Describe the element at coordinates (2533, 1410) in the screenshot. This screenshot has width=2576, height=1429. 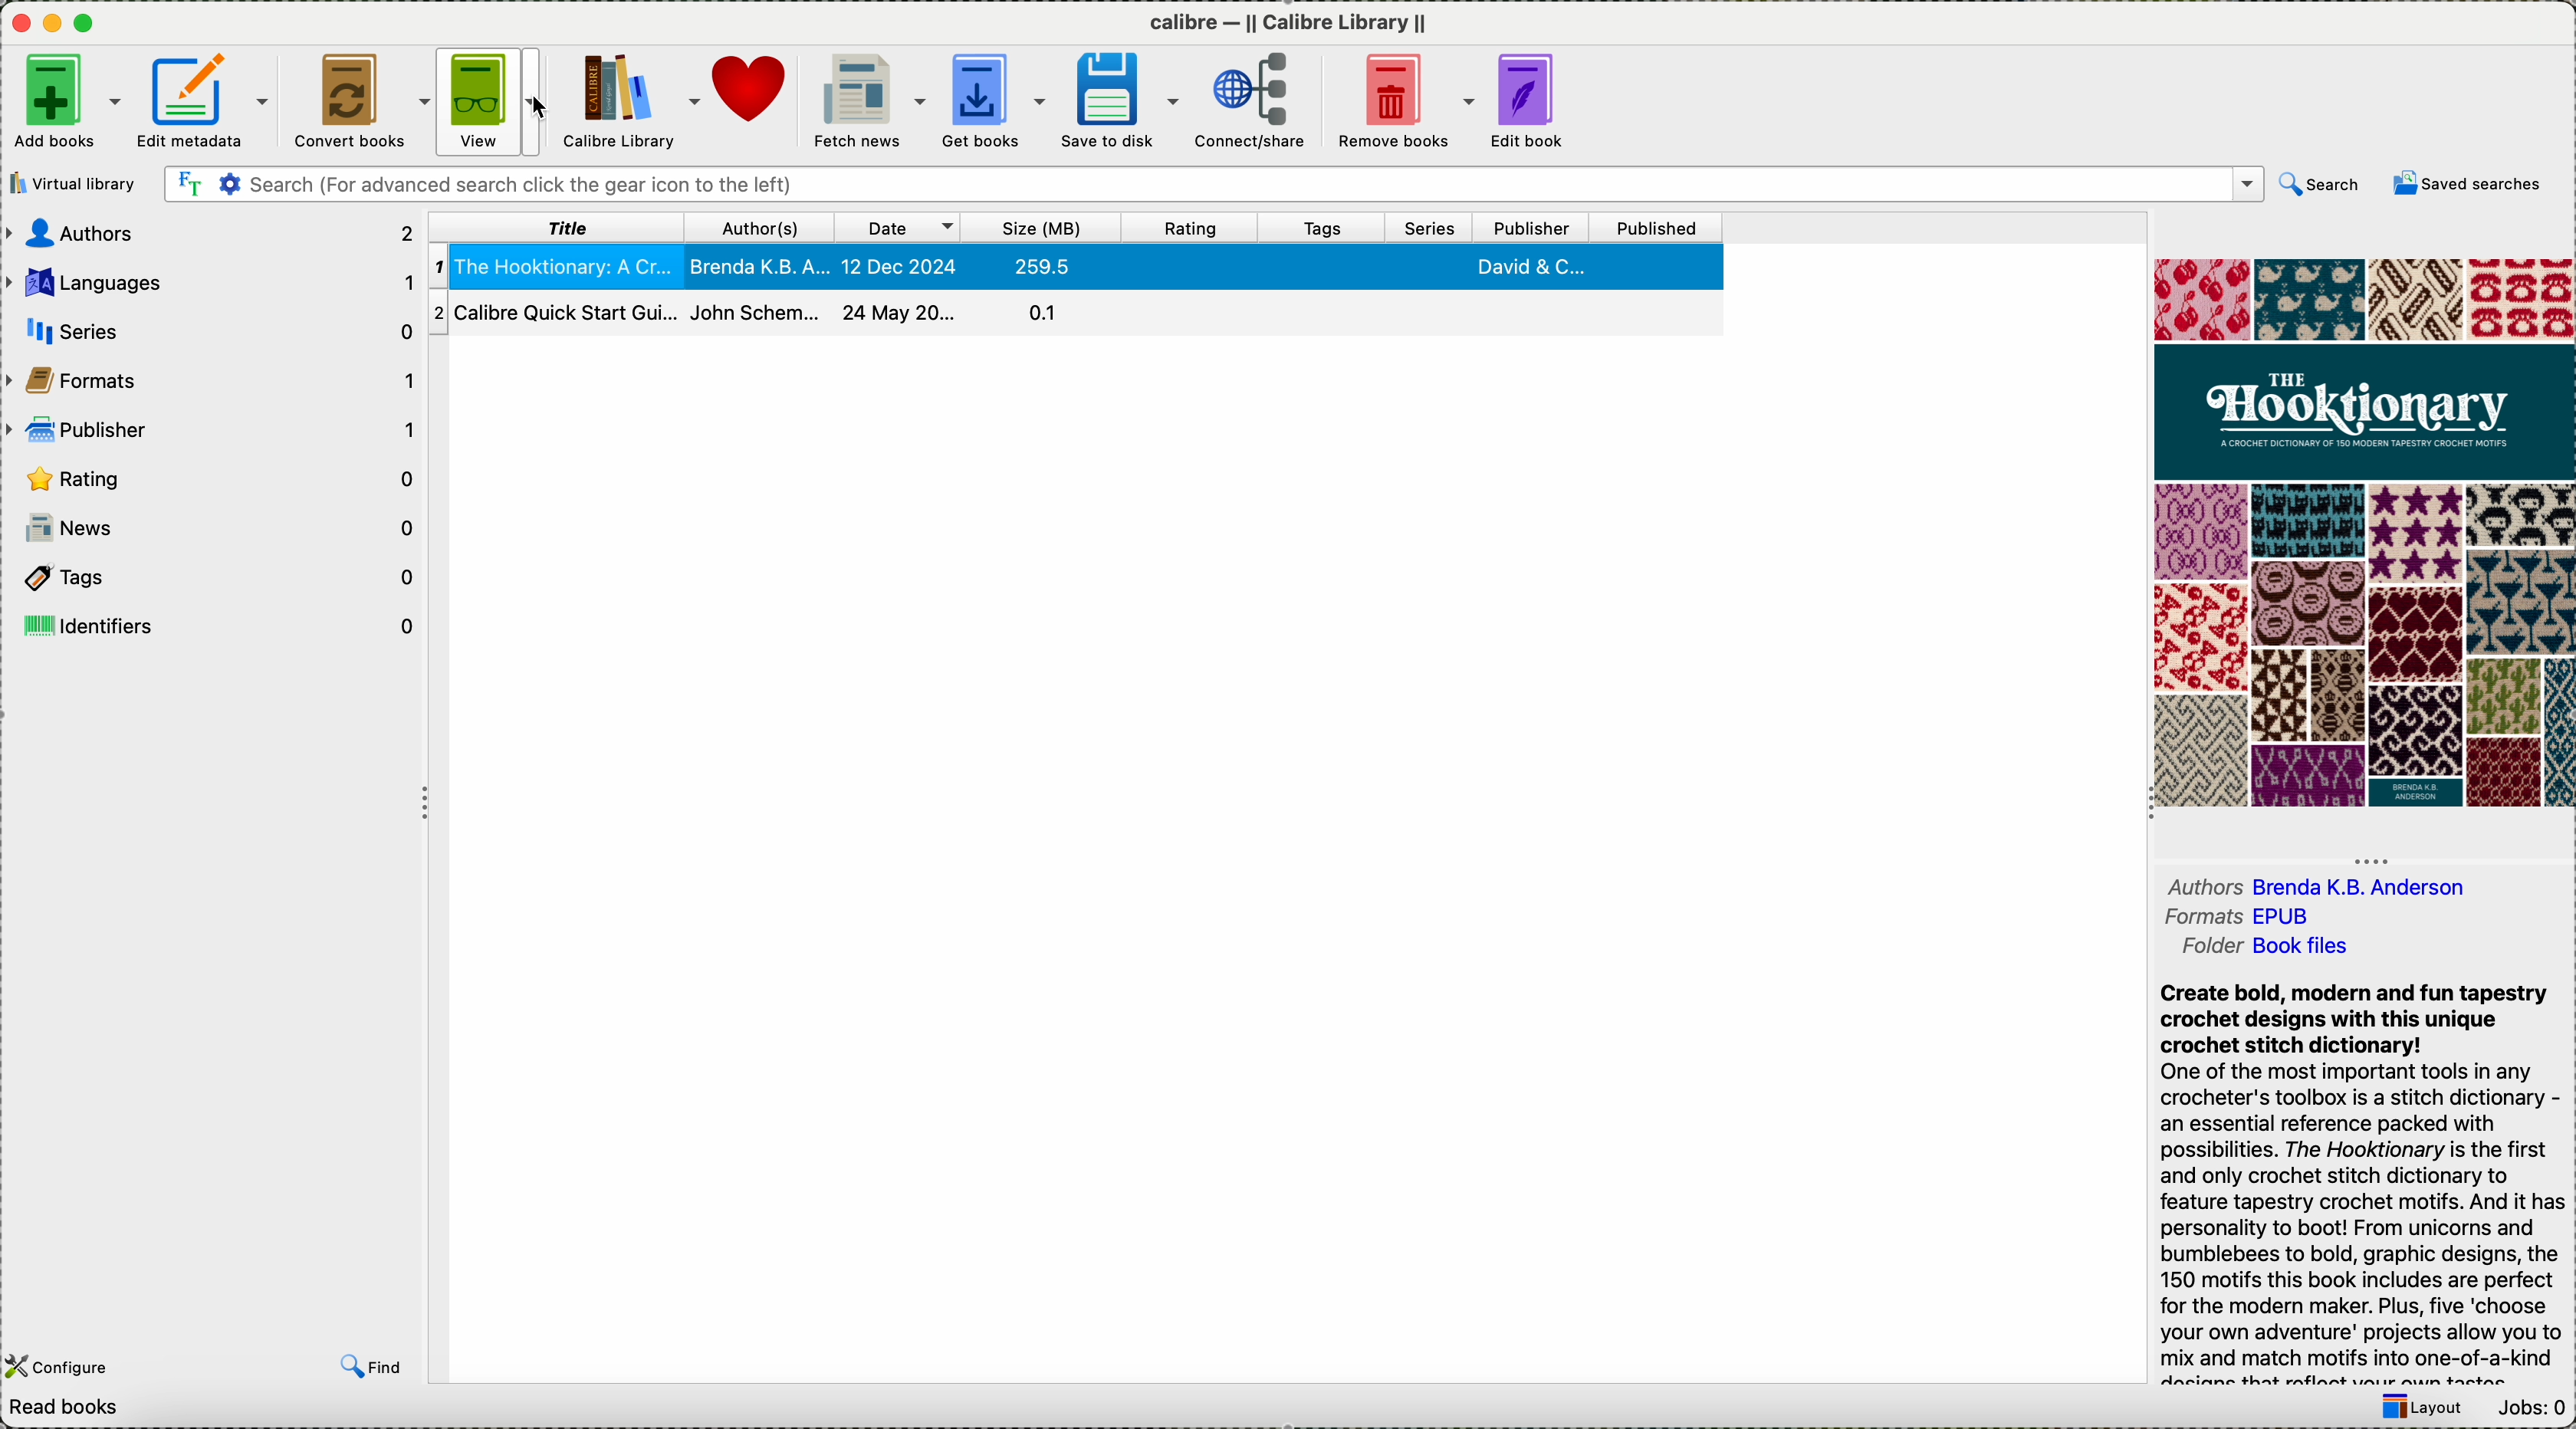
I see `Jobs: 0` at that location.